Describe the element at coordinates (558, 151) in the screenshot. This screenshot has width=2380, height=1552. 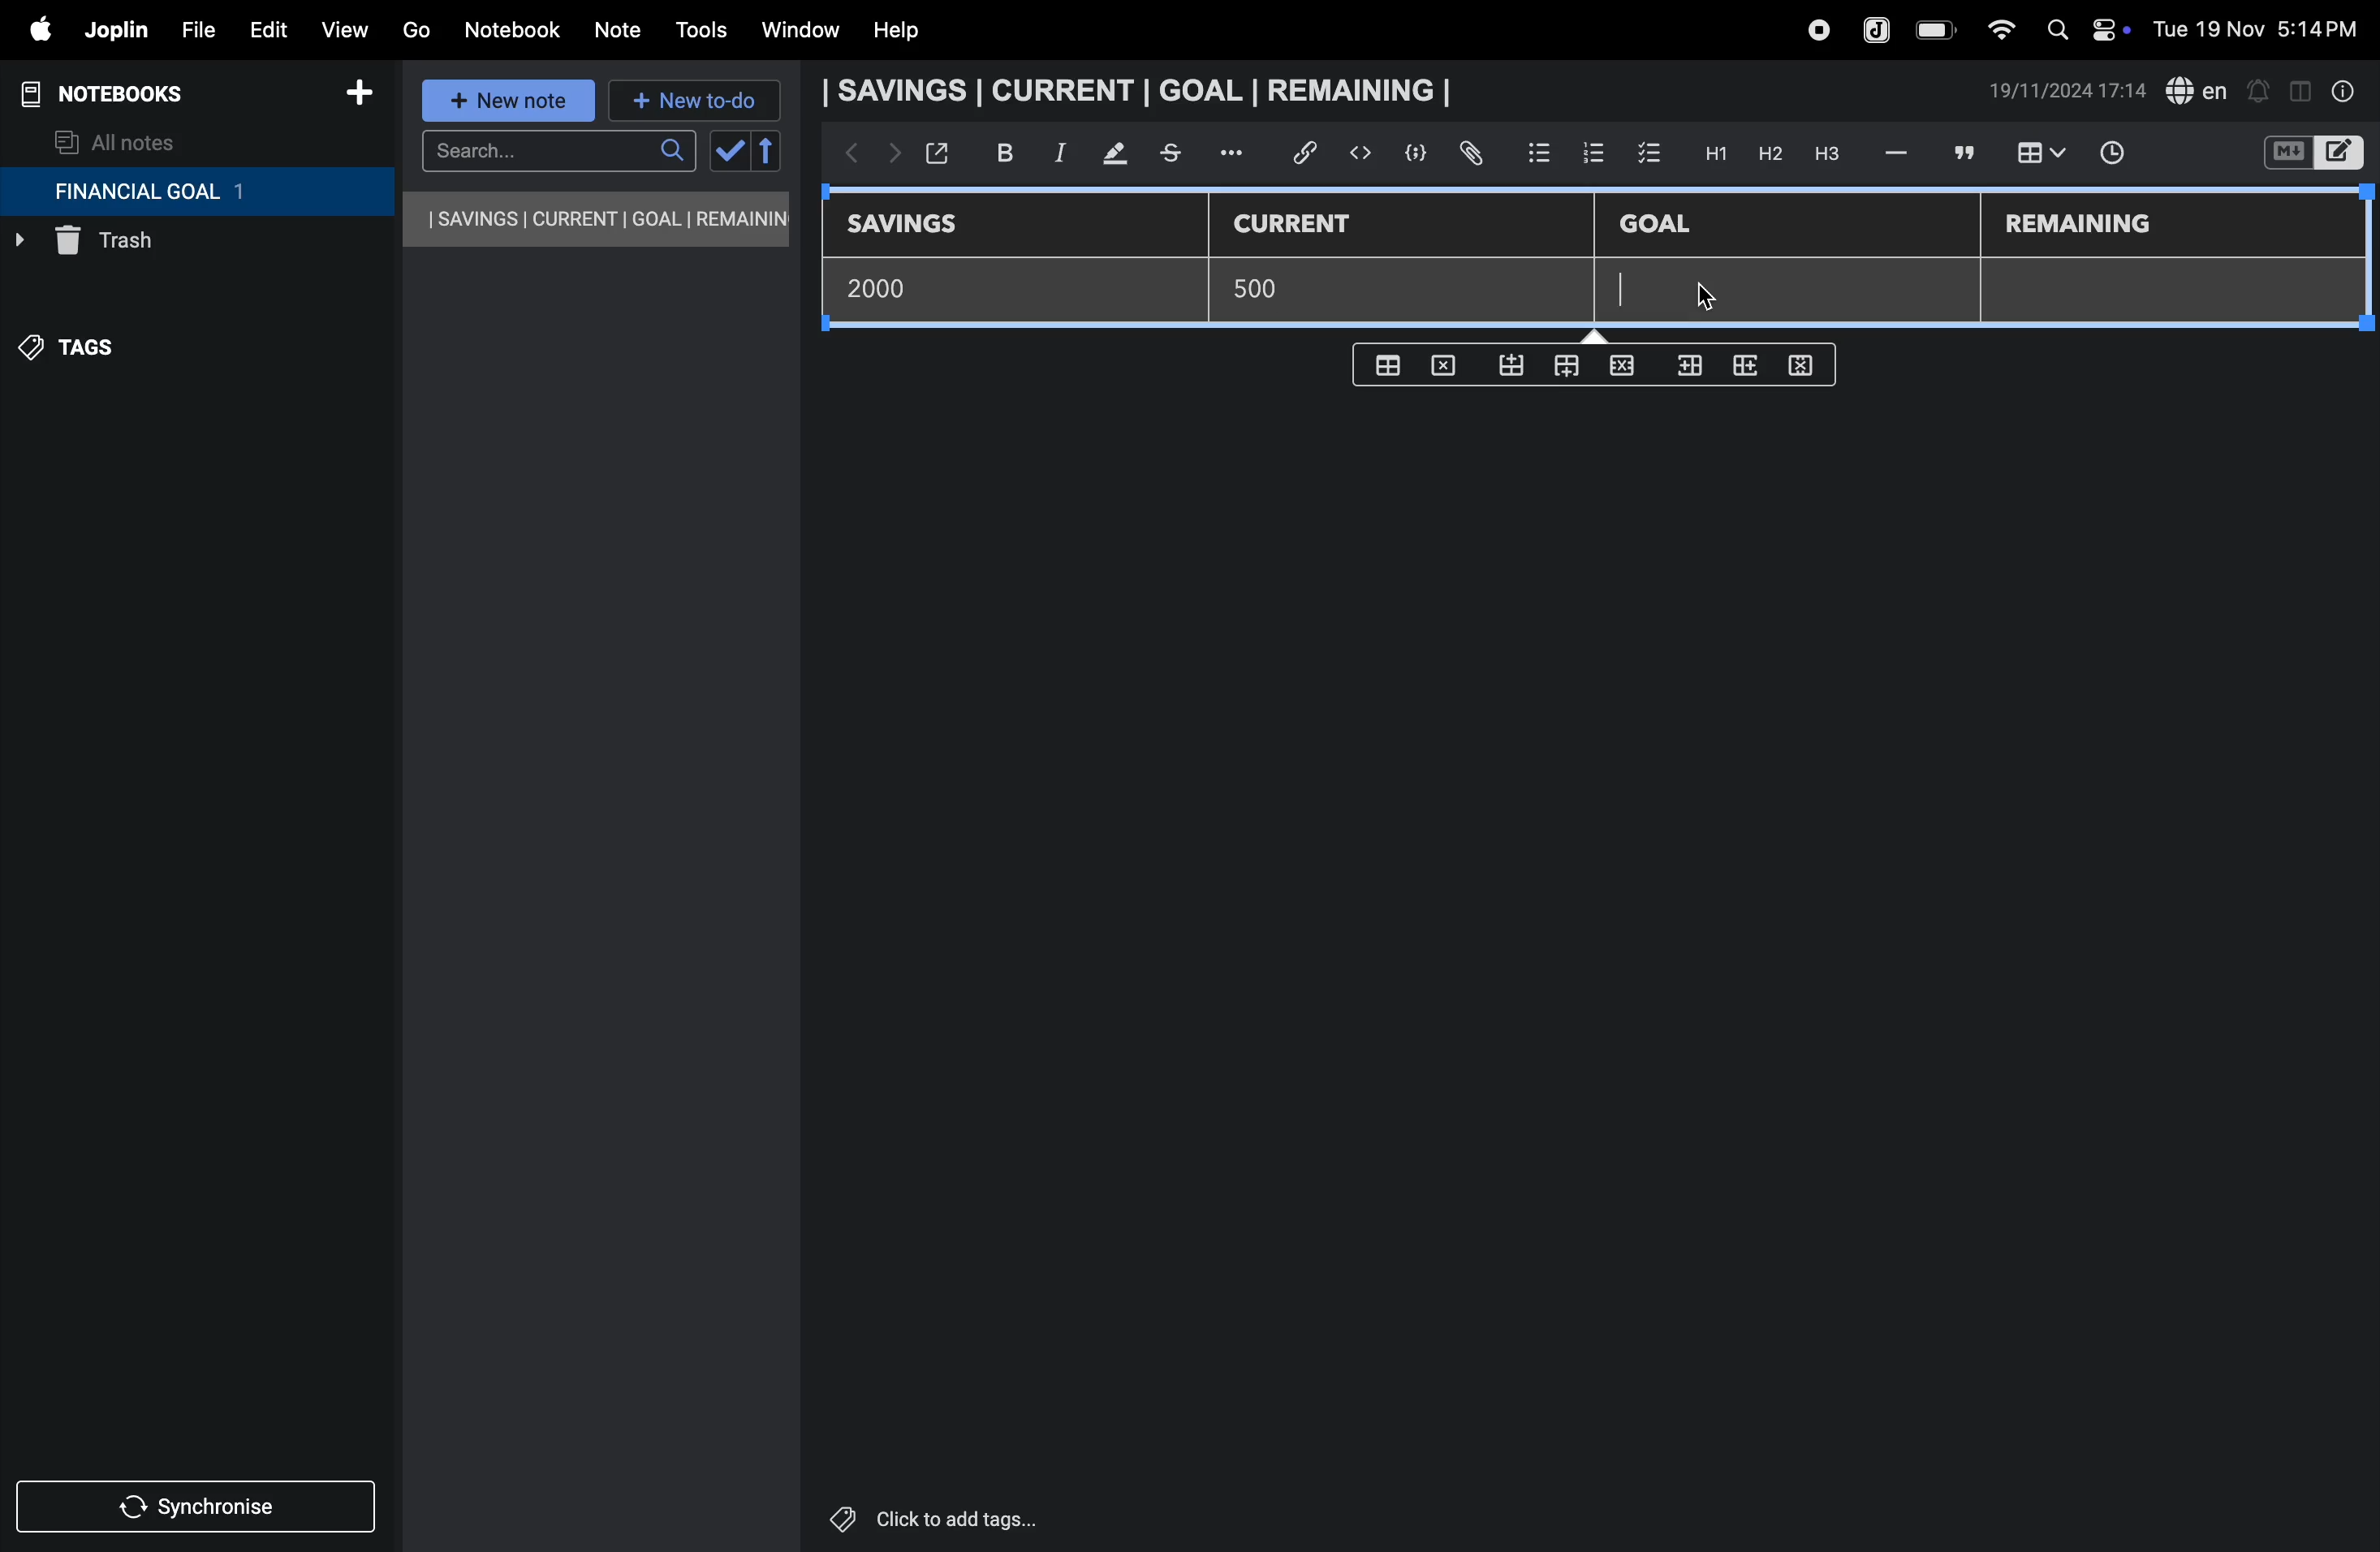
I see `search` at that location.